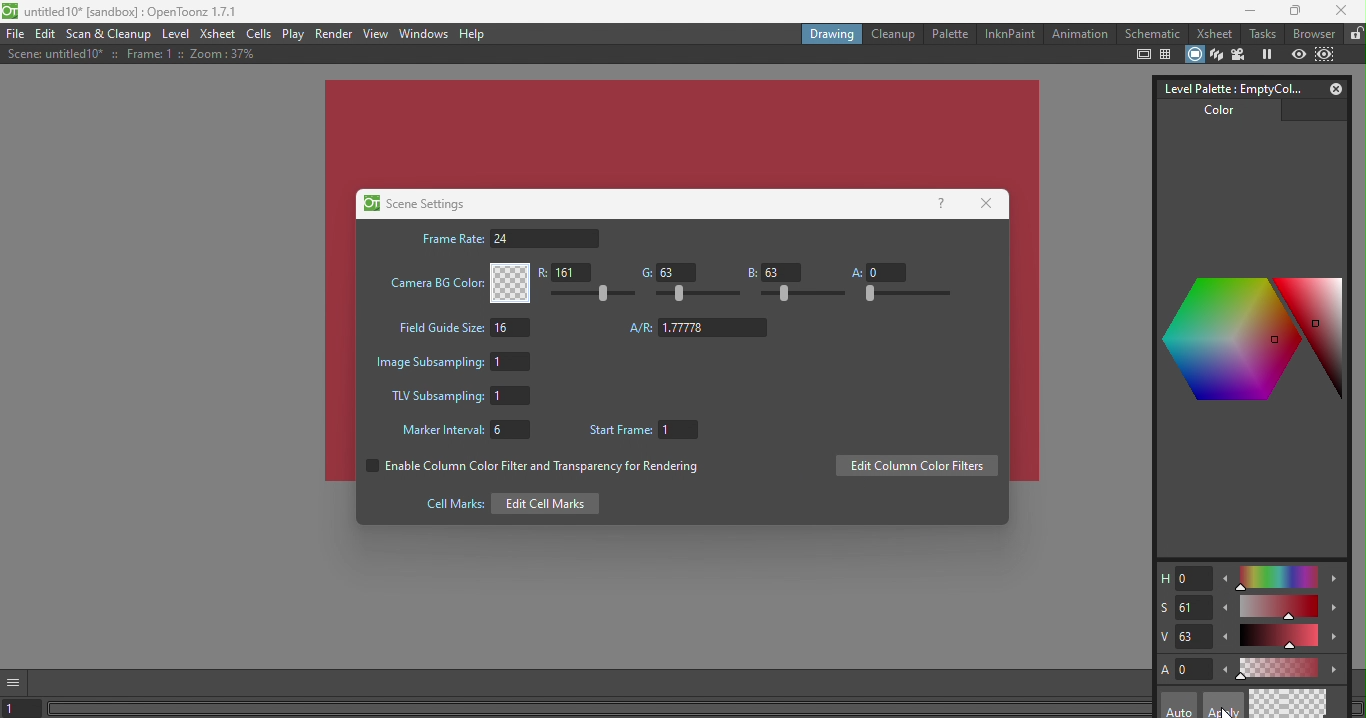 This screenshot has height=718, width=1366. Describe the element at coordinates (1213, 115) in the screenshot. I see `Color` at that location.